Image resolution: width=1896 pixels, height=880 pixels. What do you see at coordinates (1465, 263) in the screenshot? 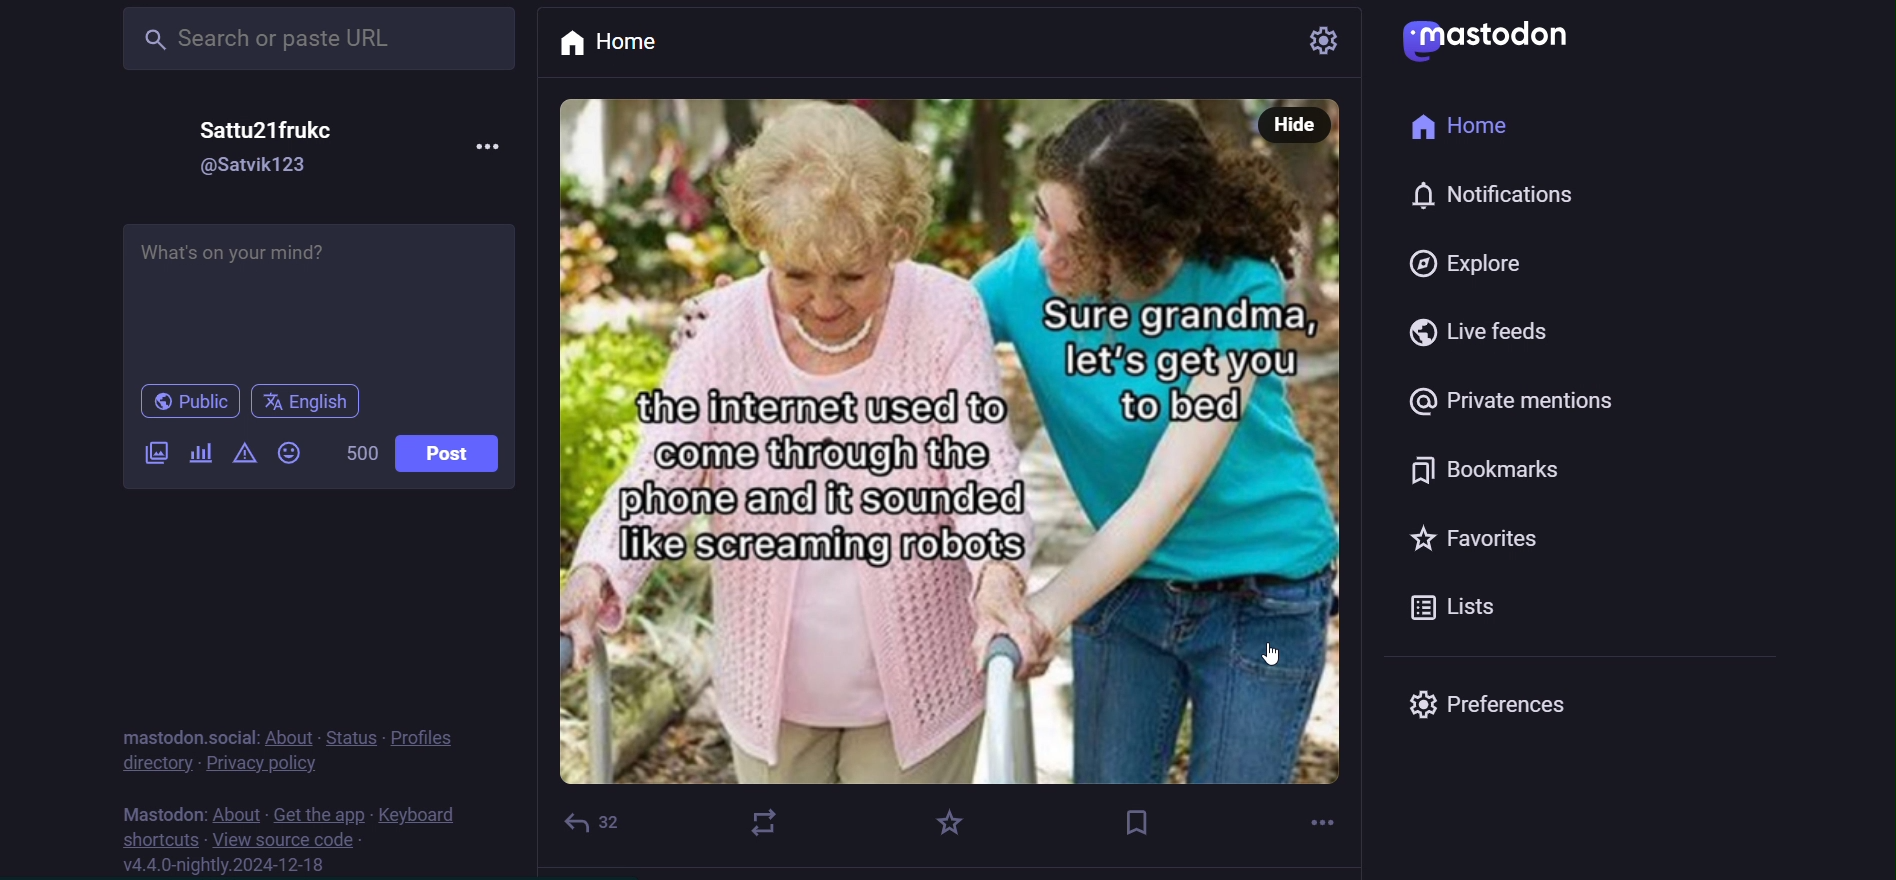
I see `explore` at bounding box center [1465, 263].